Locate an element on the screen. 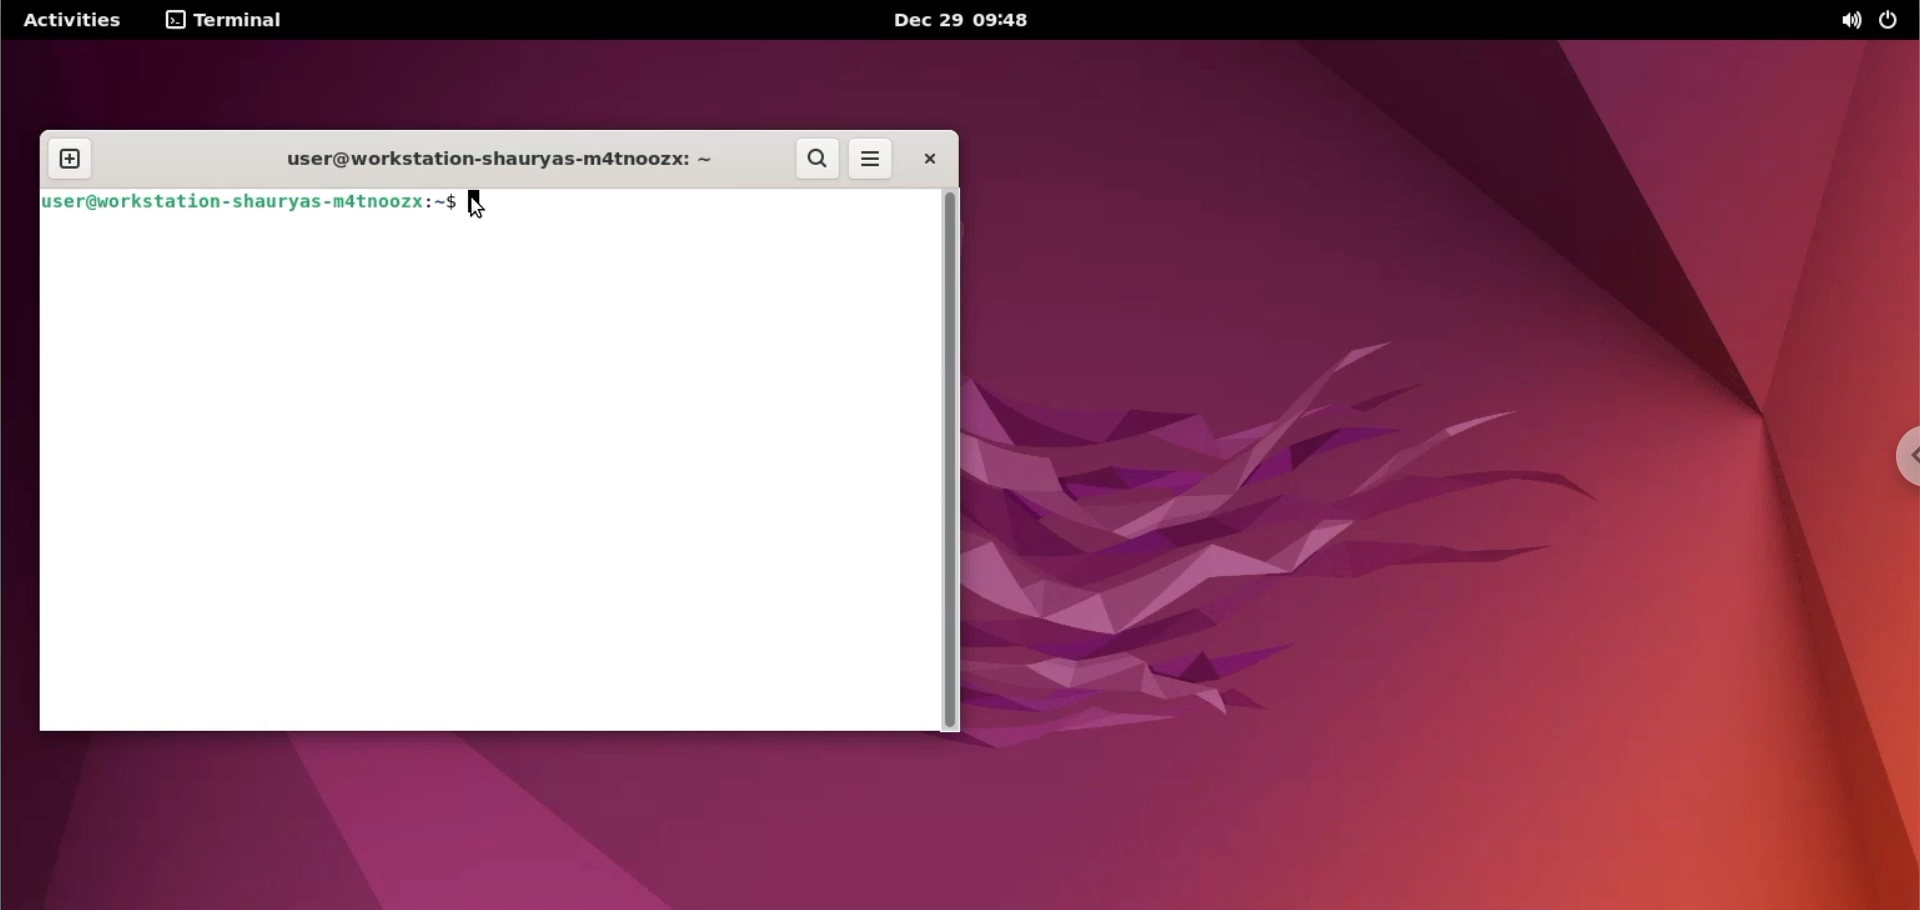 Image resolution: width=1920 pixels, height=910 pixels. Dec 29 09:48 is located at coordinates (983, 20).